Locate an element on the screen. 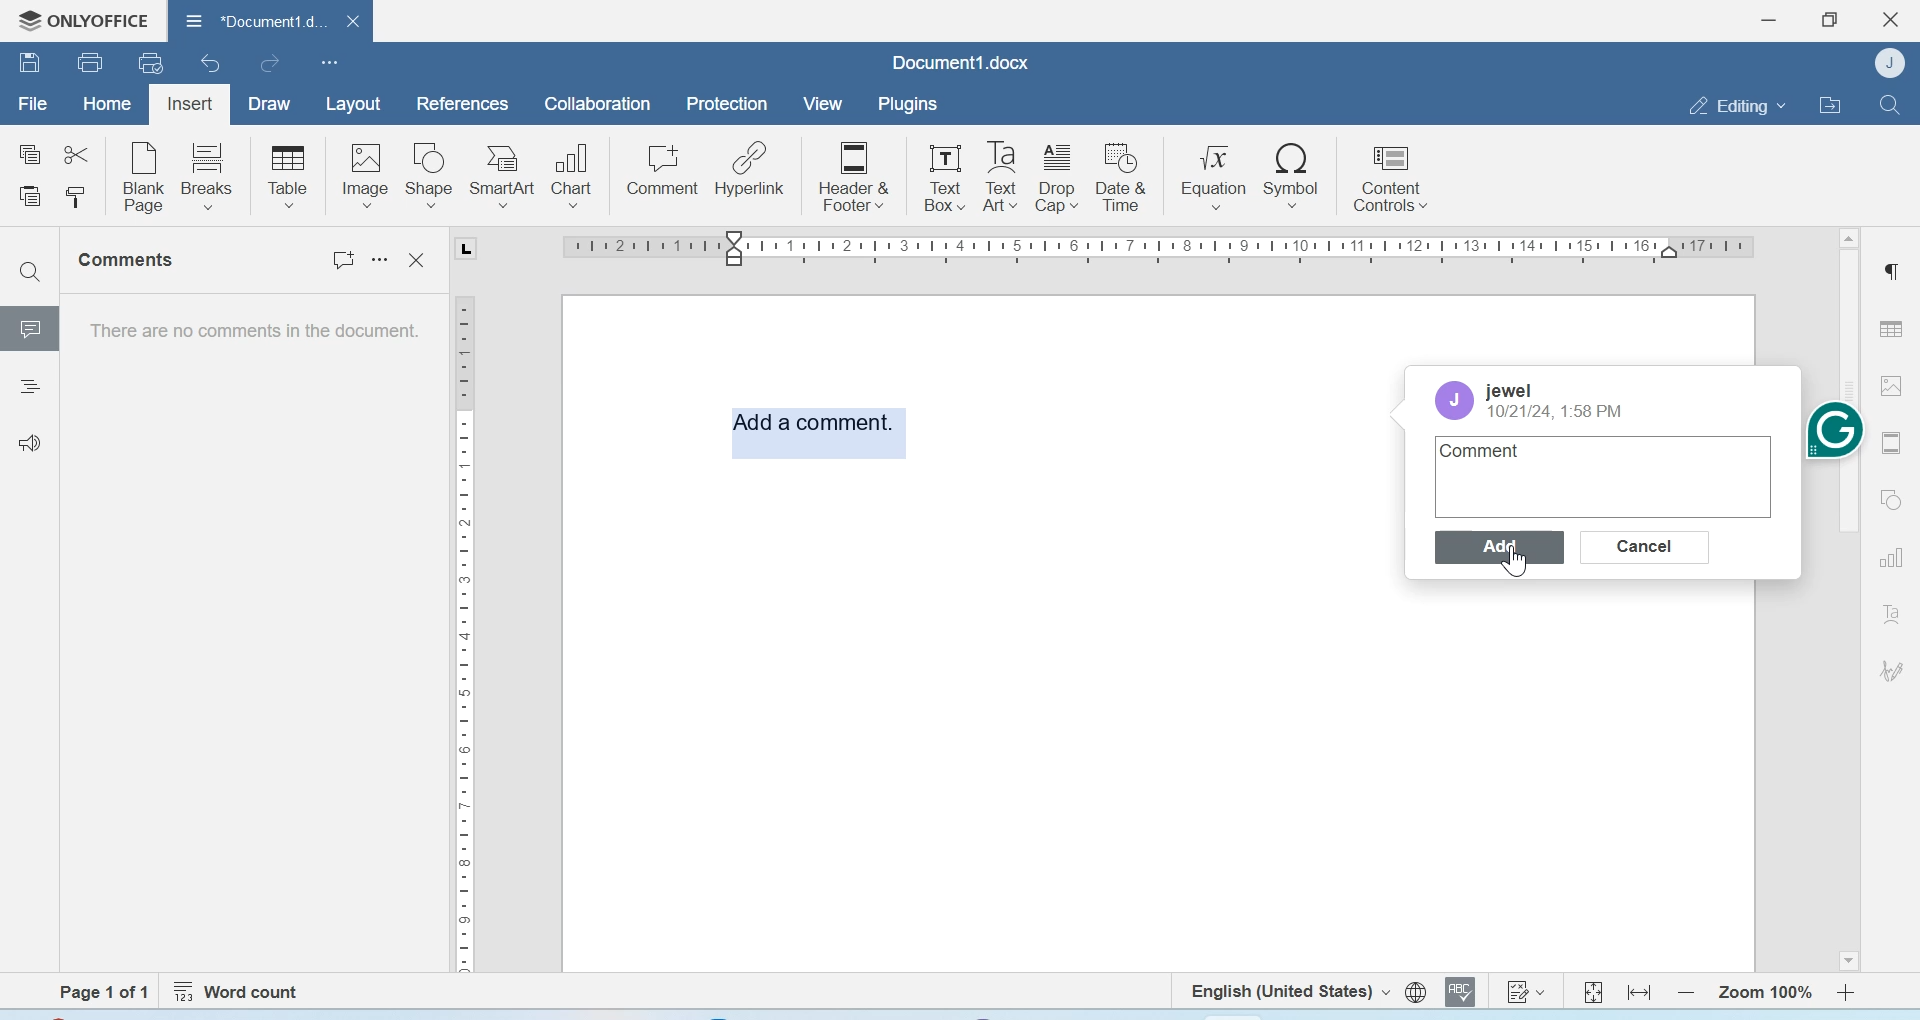 Image resolution: width=1920 pixels, height=1020 pixels. Chart is located at coordinates (574, 173).